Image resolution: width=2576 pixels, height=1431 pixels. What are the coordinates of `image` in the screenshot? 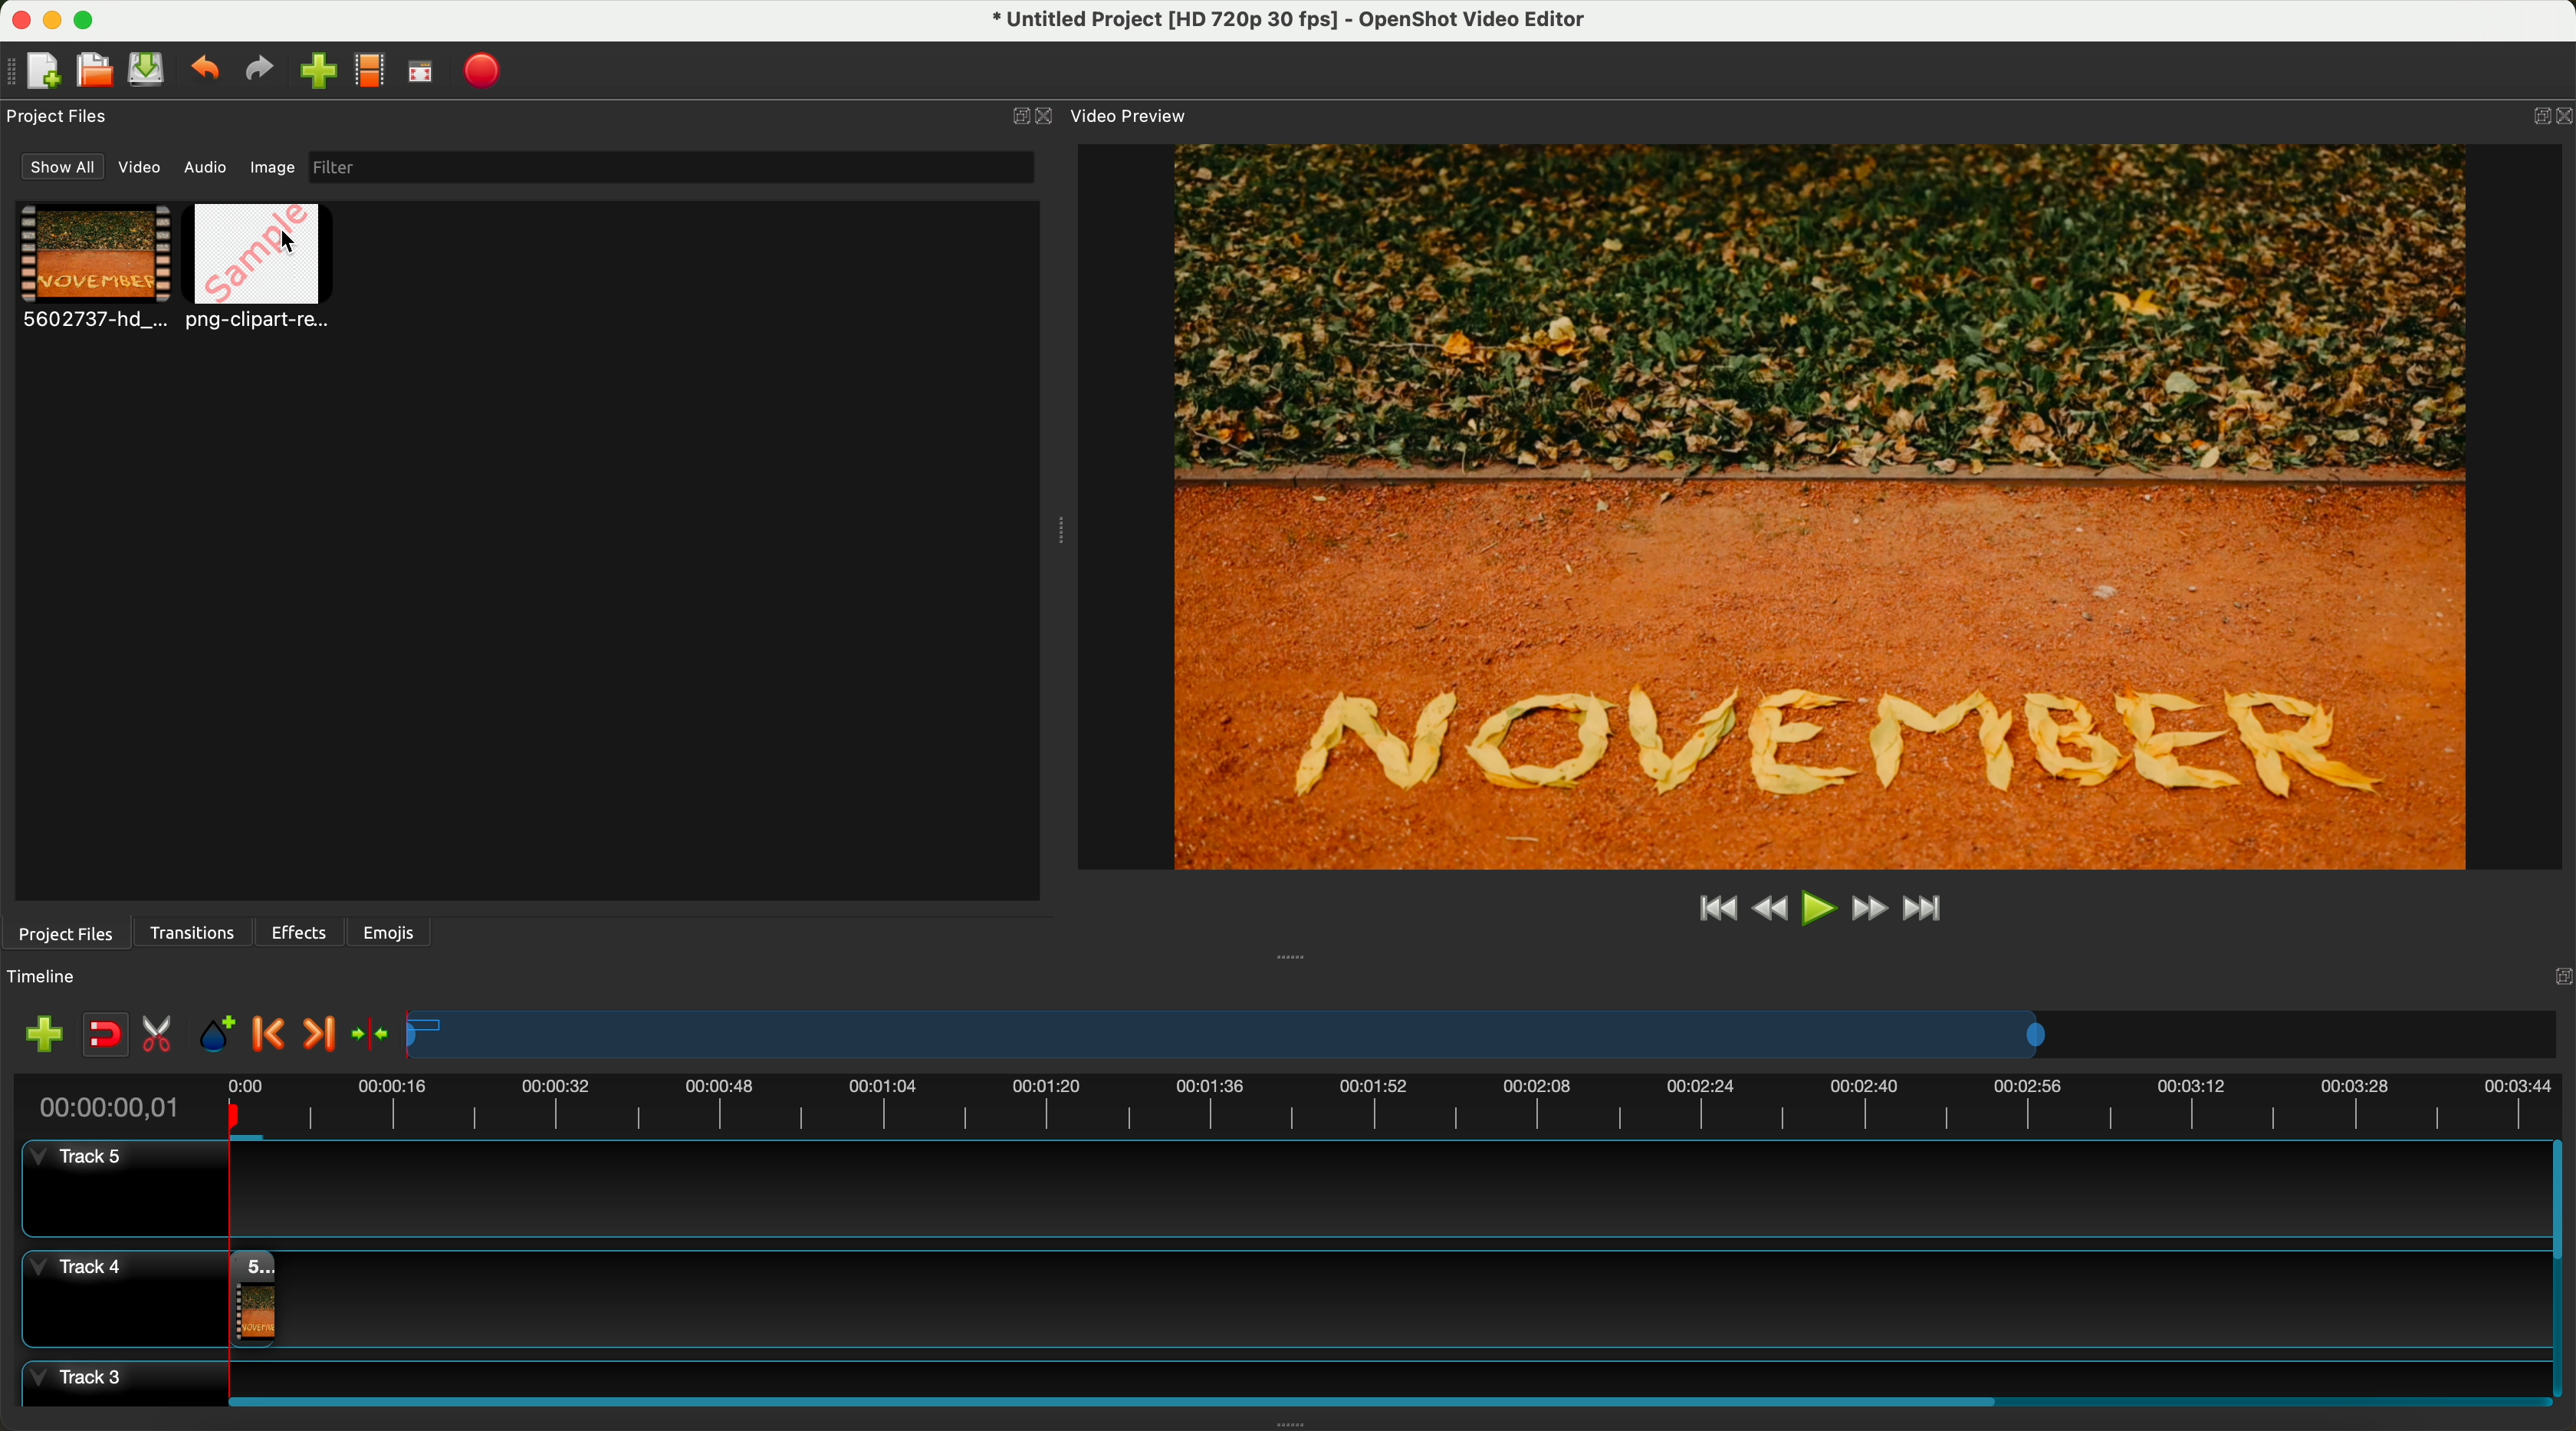 It's located at (269, 170).